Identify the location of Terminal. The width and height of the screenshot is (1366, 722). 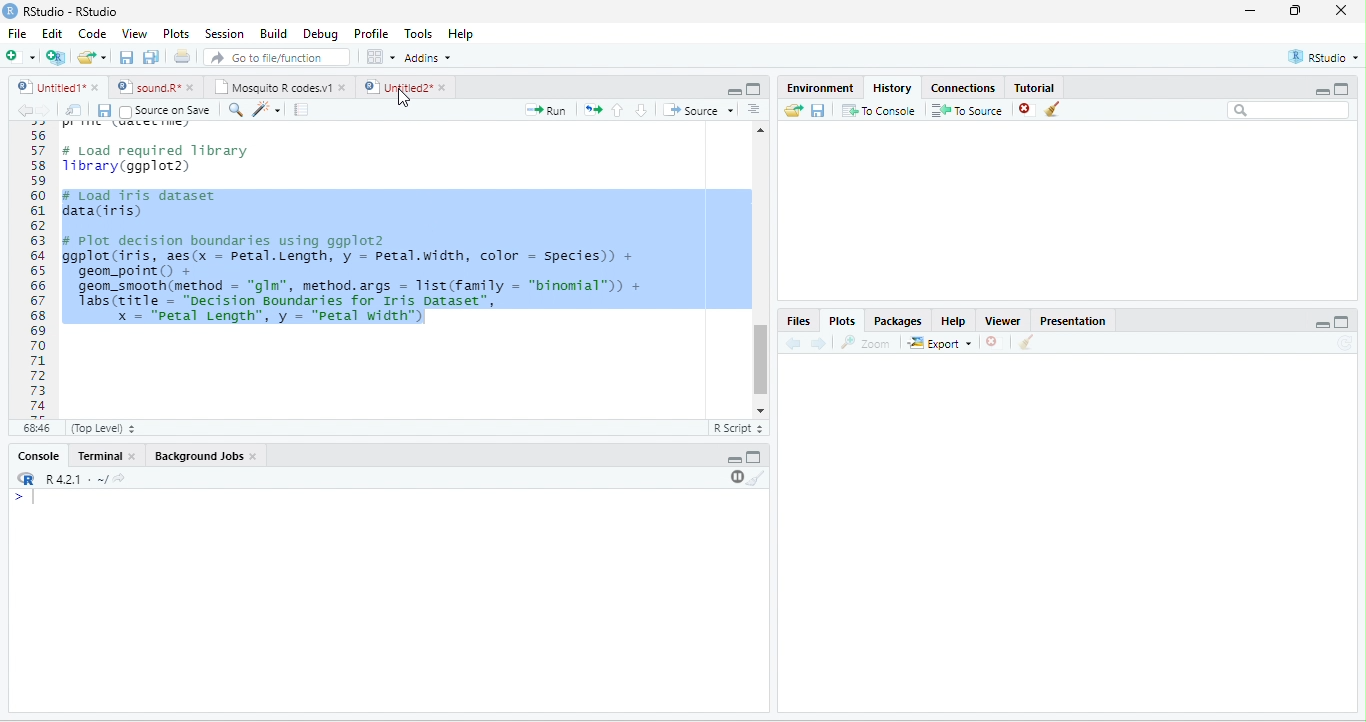
(97, 455).